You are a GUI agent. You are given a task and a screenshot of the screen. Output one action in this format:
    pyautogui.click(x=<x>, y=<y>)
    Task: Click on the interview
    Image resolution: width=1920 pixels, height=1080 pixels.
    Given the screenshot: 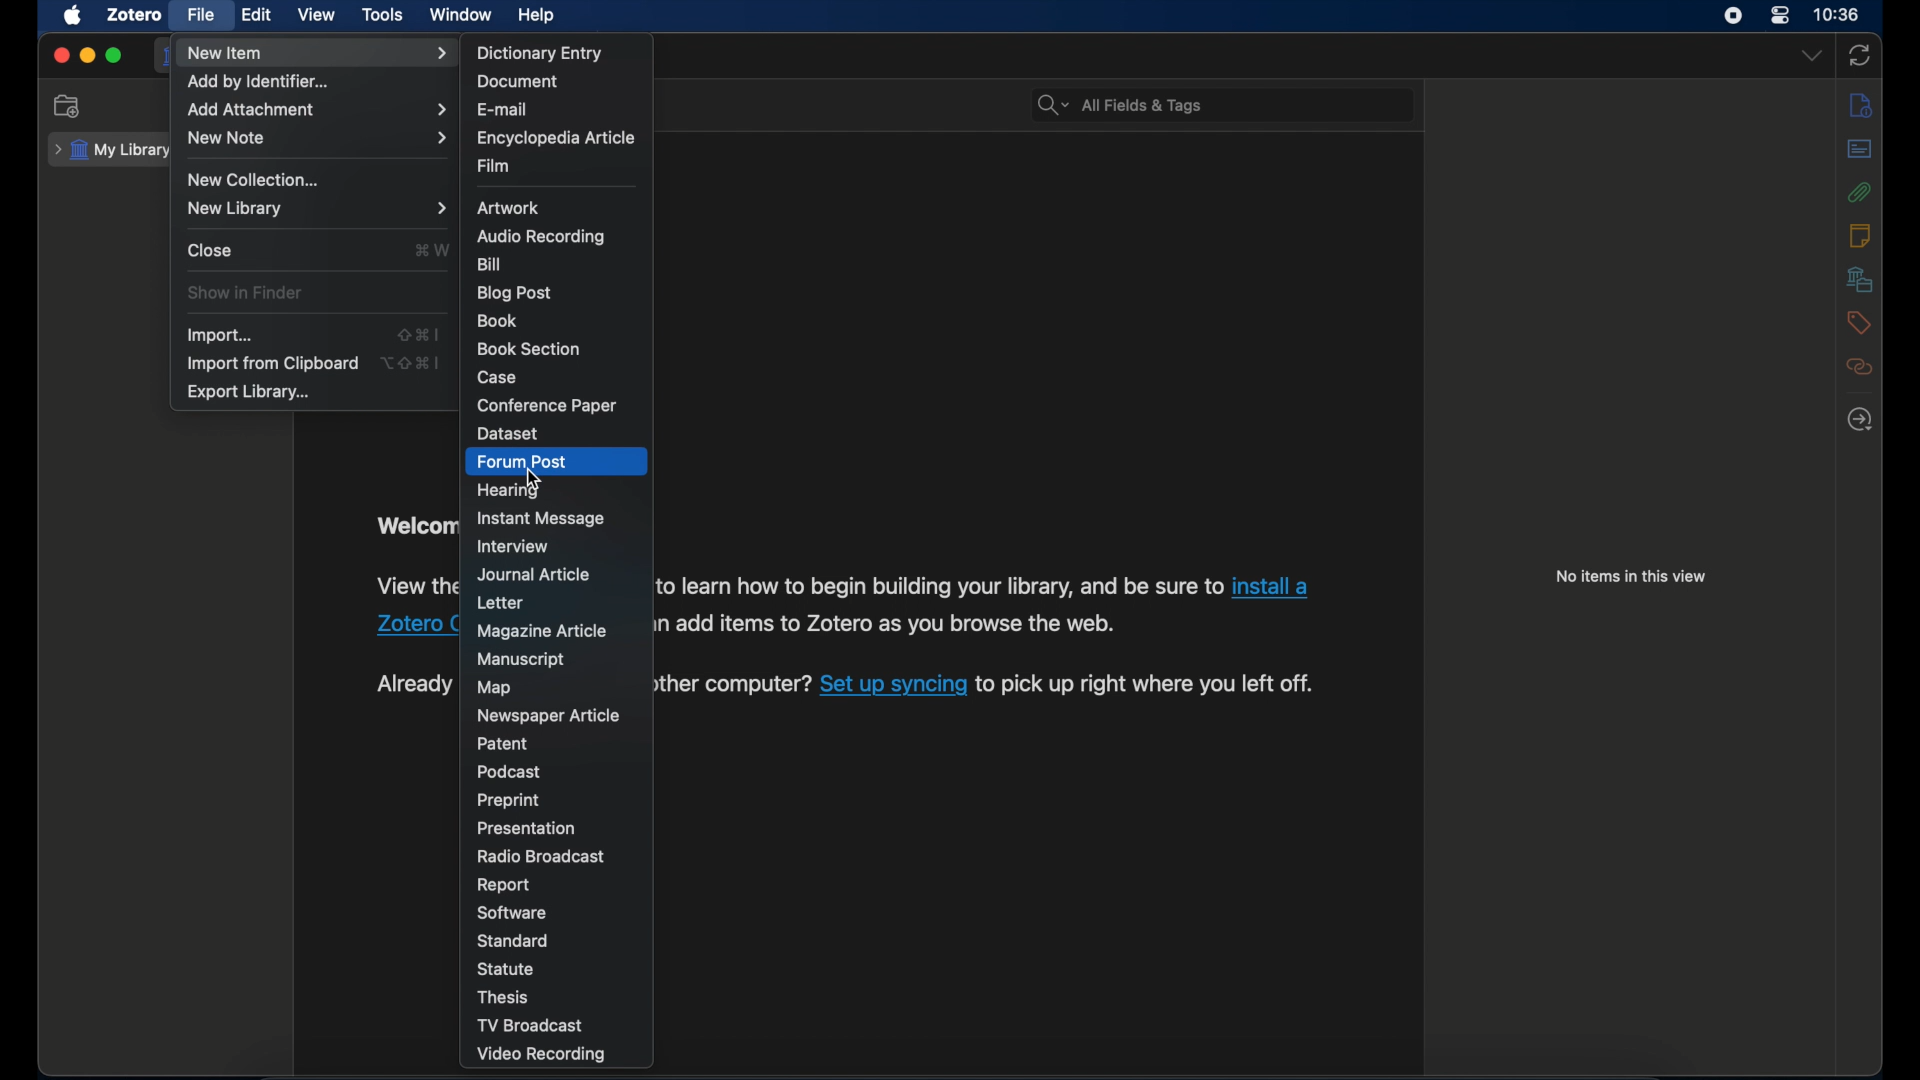 What is the action you would take?
    pyautogui.click(x=514, y=546)
    